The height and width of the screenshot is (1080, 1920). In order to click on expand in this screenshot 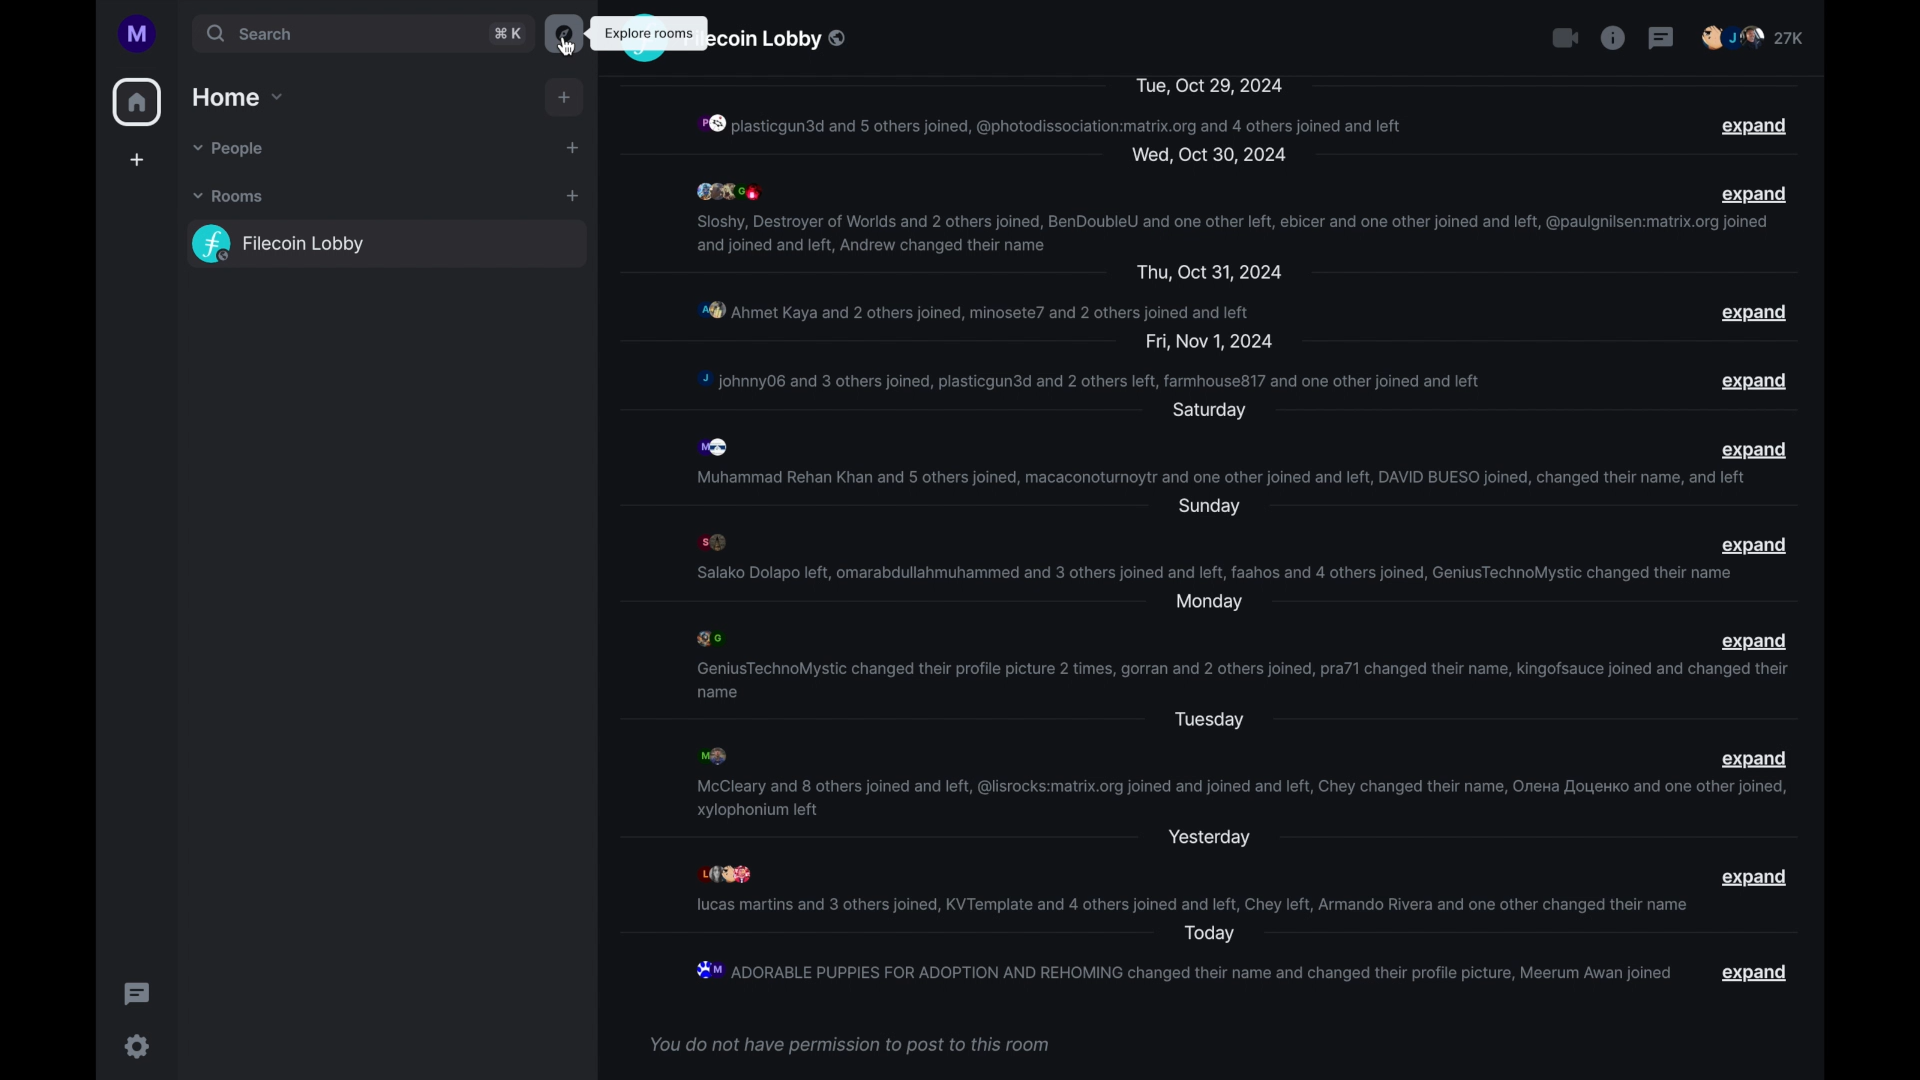, I will do `click(1757, 972)`.